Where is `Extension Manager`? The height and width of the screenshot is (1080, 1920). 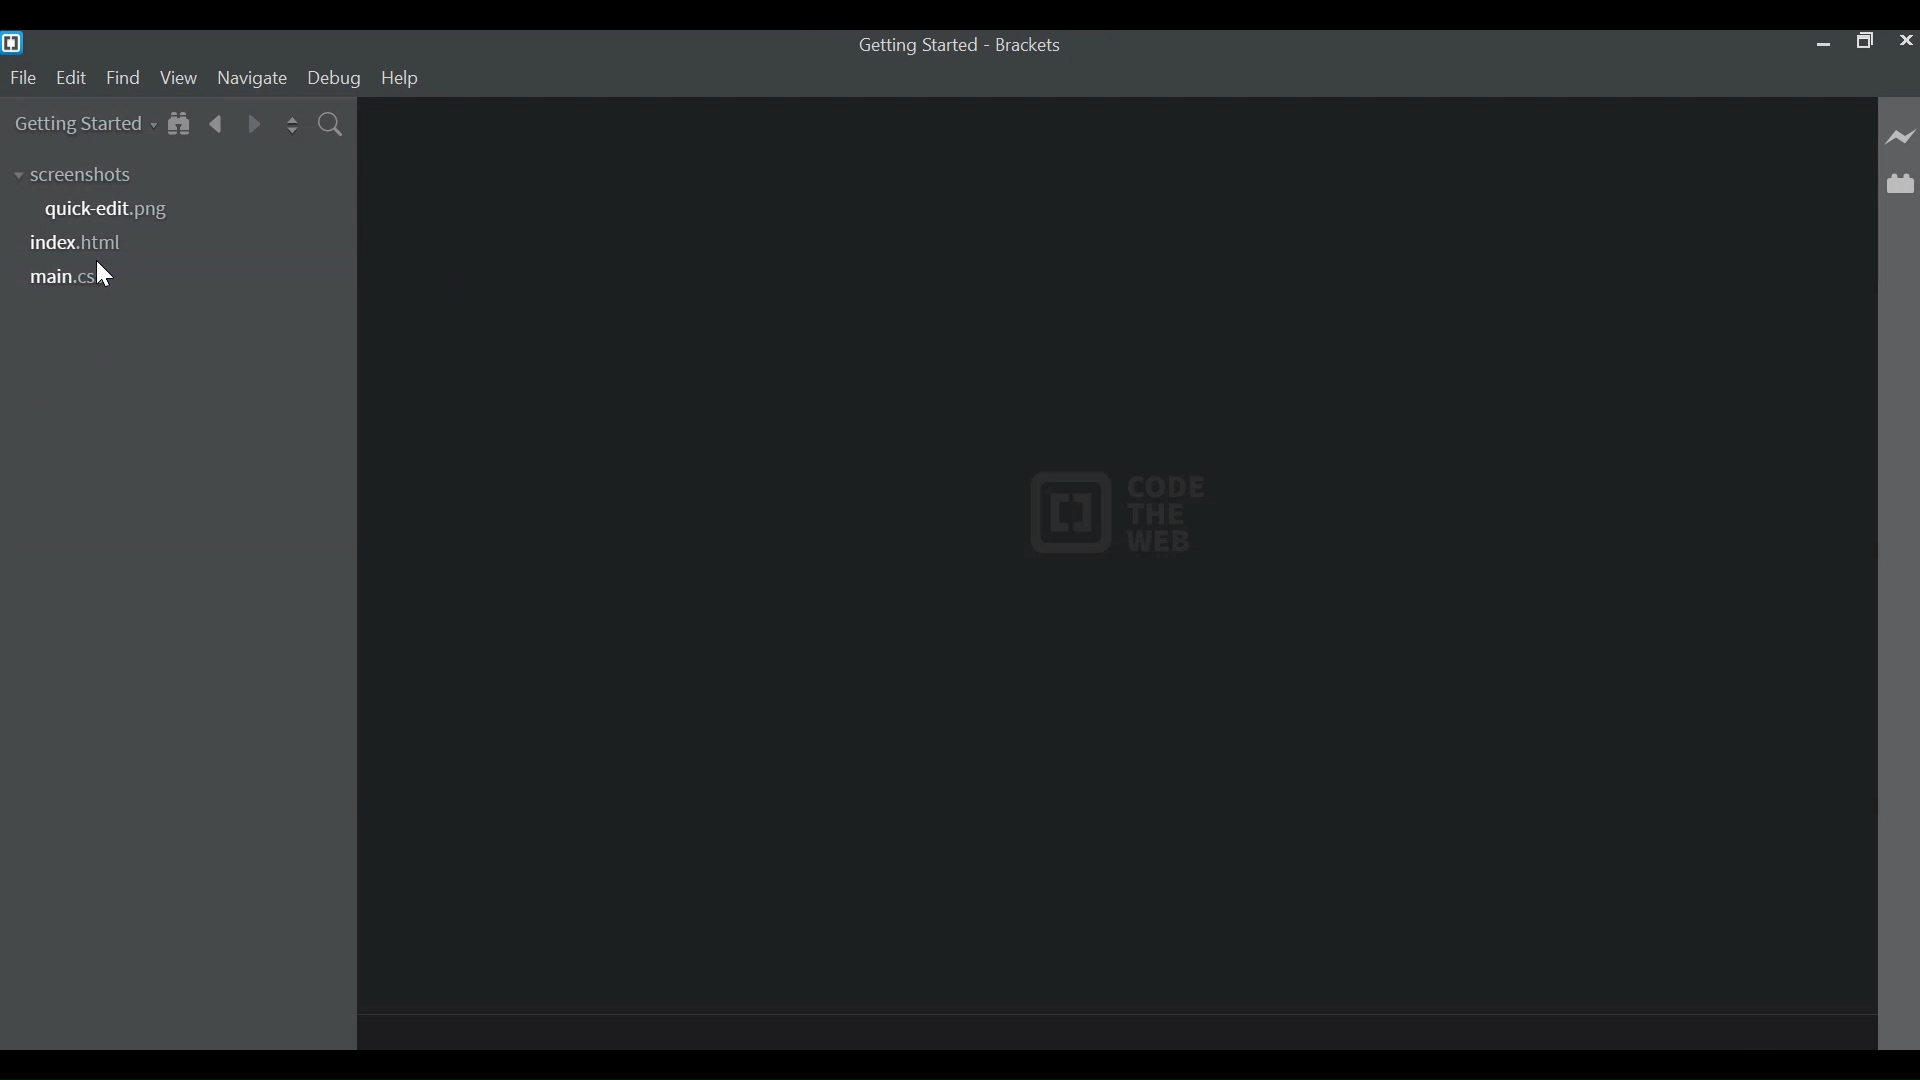 Extension Manager is located at coordinates (1900, 186).